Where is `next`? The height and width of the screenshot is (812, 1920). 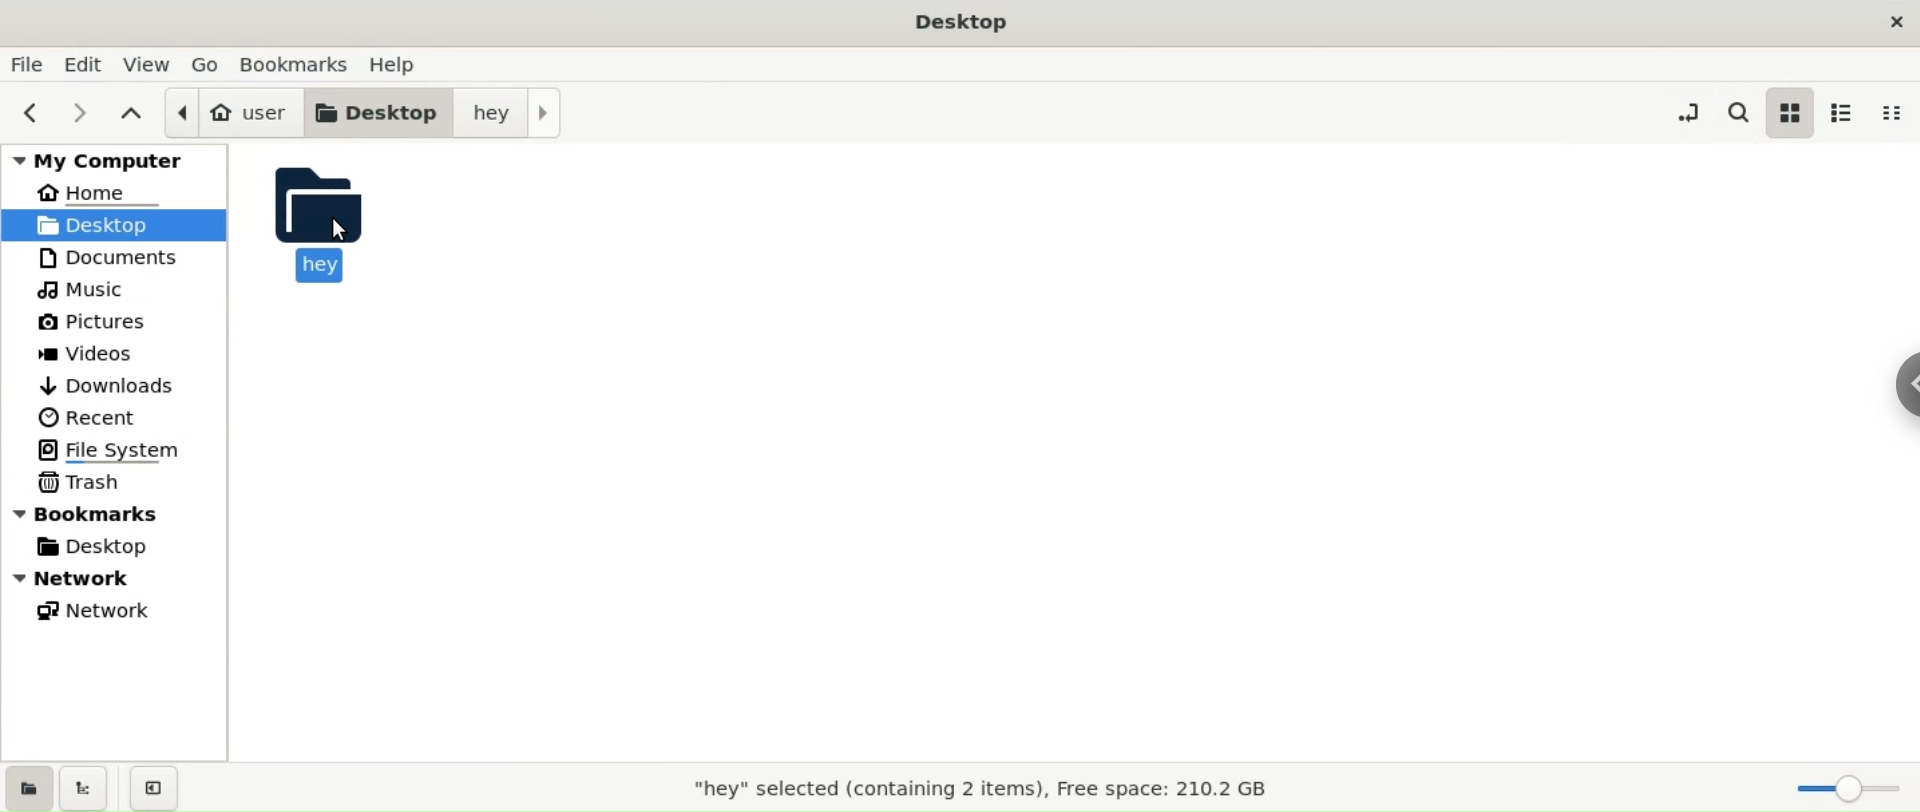
next is located at coordinates (87, 115).